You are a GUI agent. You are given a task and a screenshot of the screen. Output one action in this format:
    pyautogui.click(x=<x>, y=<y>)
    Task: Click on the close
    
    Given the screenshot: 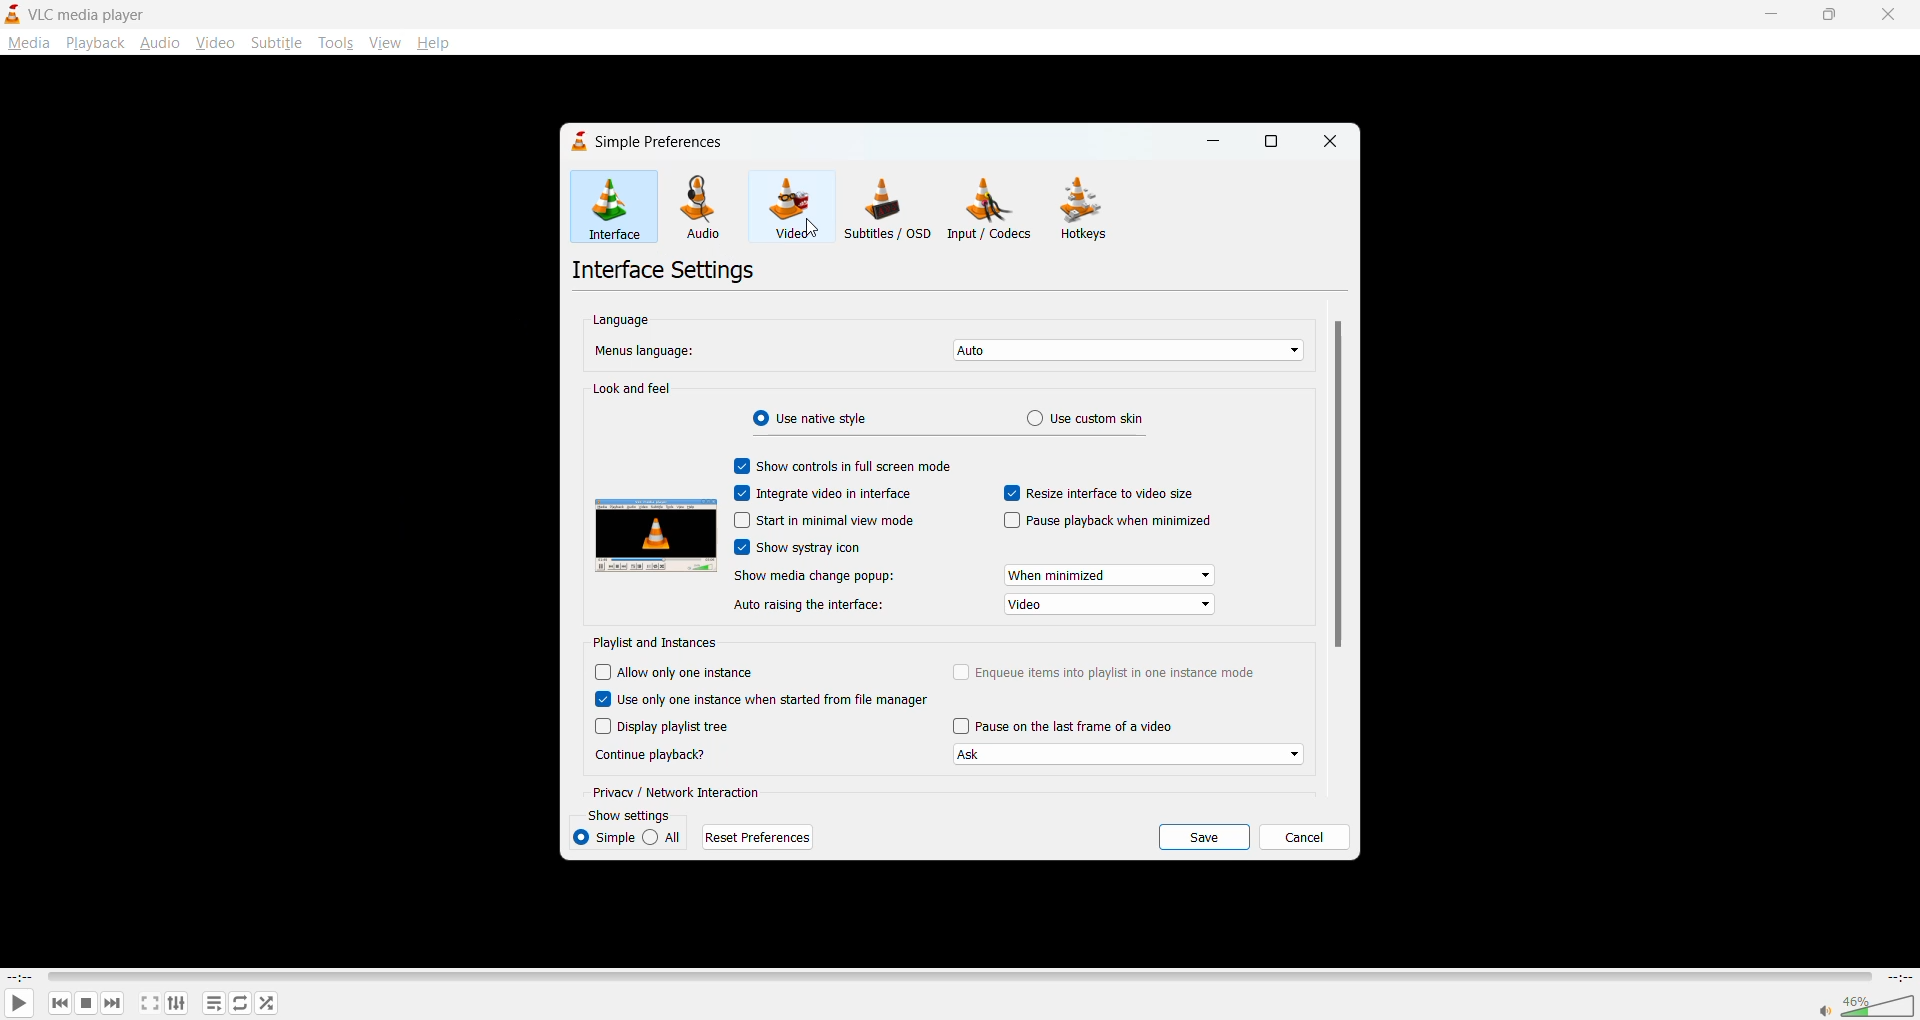 What is the action you would take?
    pyautogui.click(x=1331, y=142)
    